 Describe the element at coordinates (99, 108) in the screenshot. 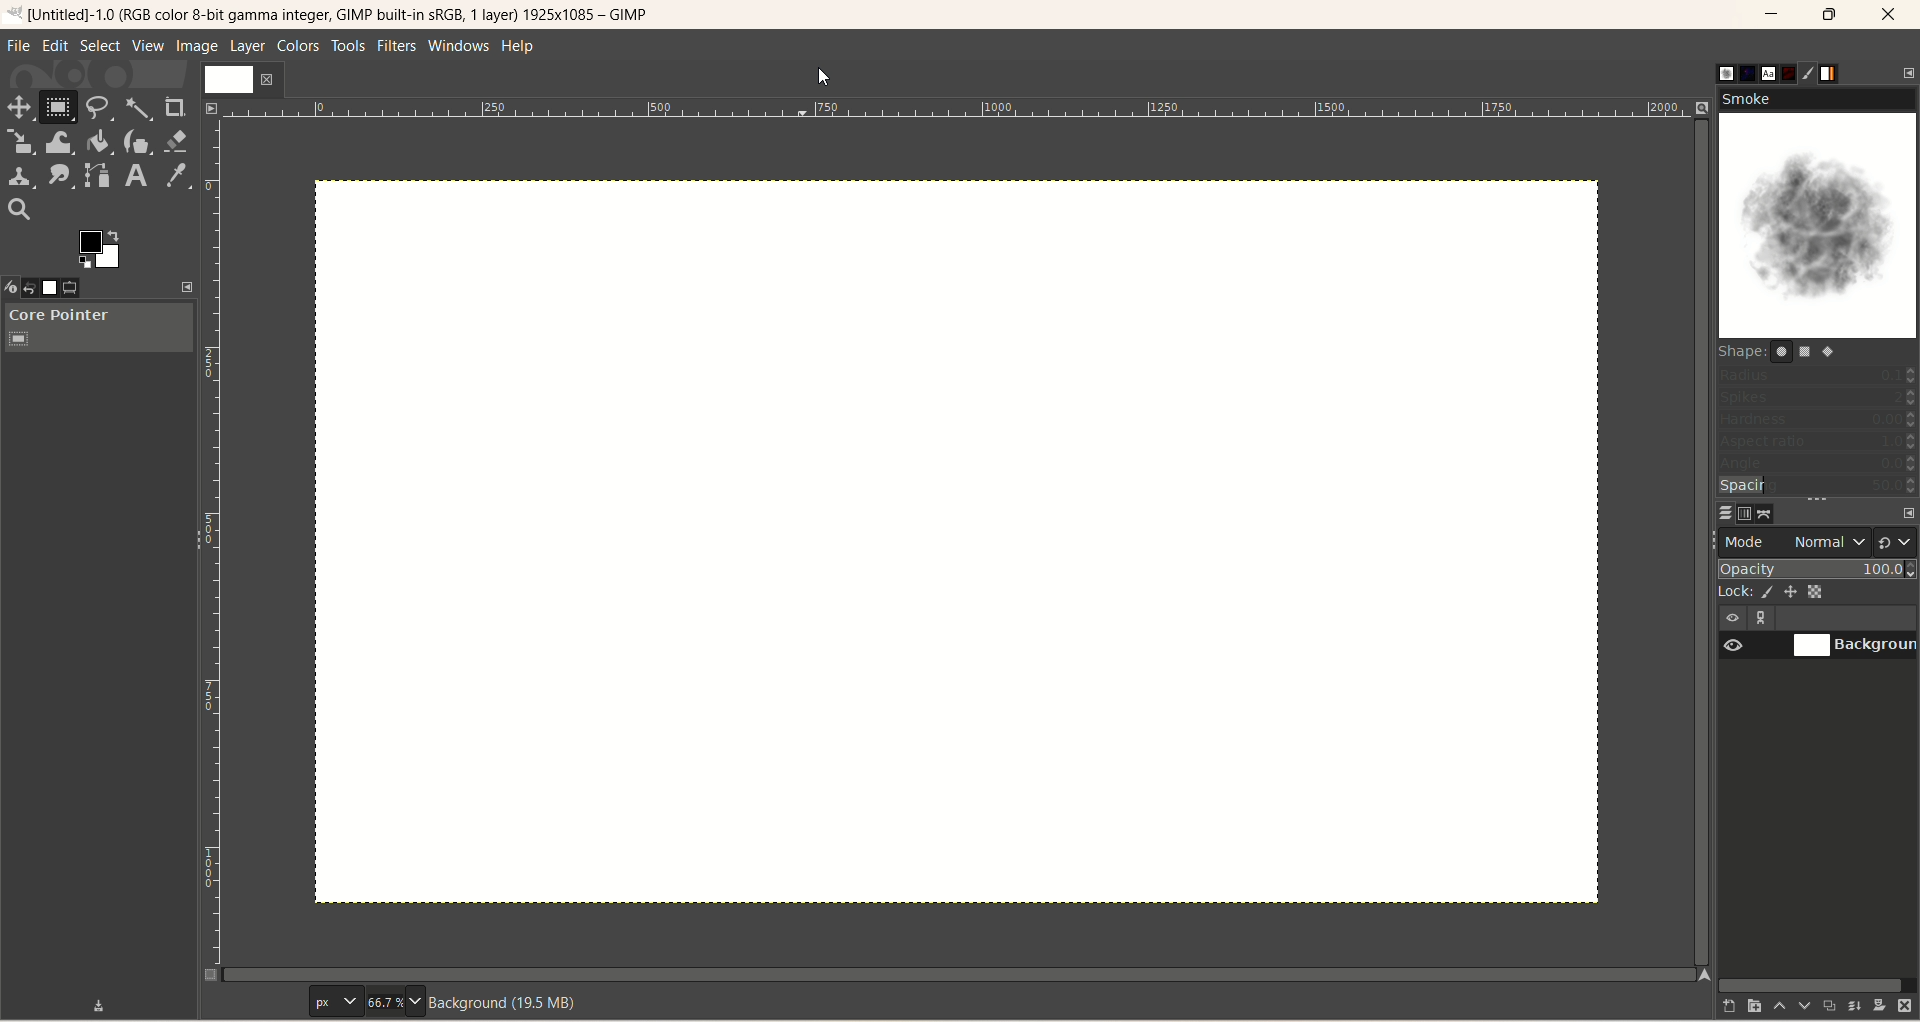

I see `free select tool` at that location.